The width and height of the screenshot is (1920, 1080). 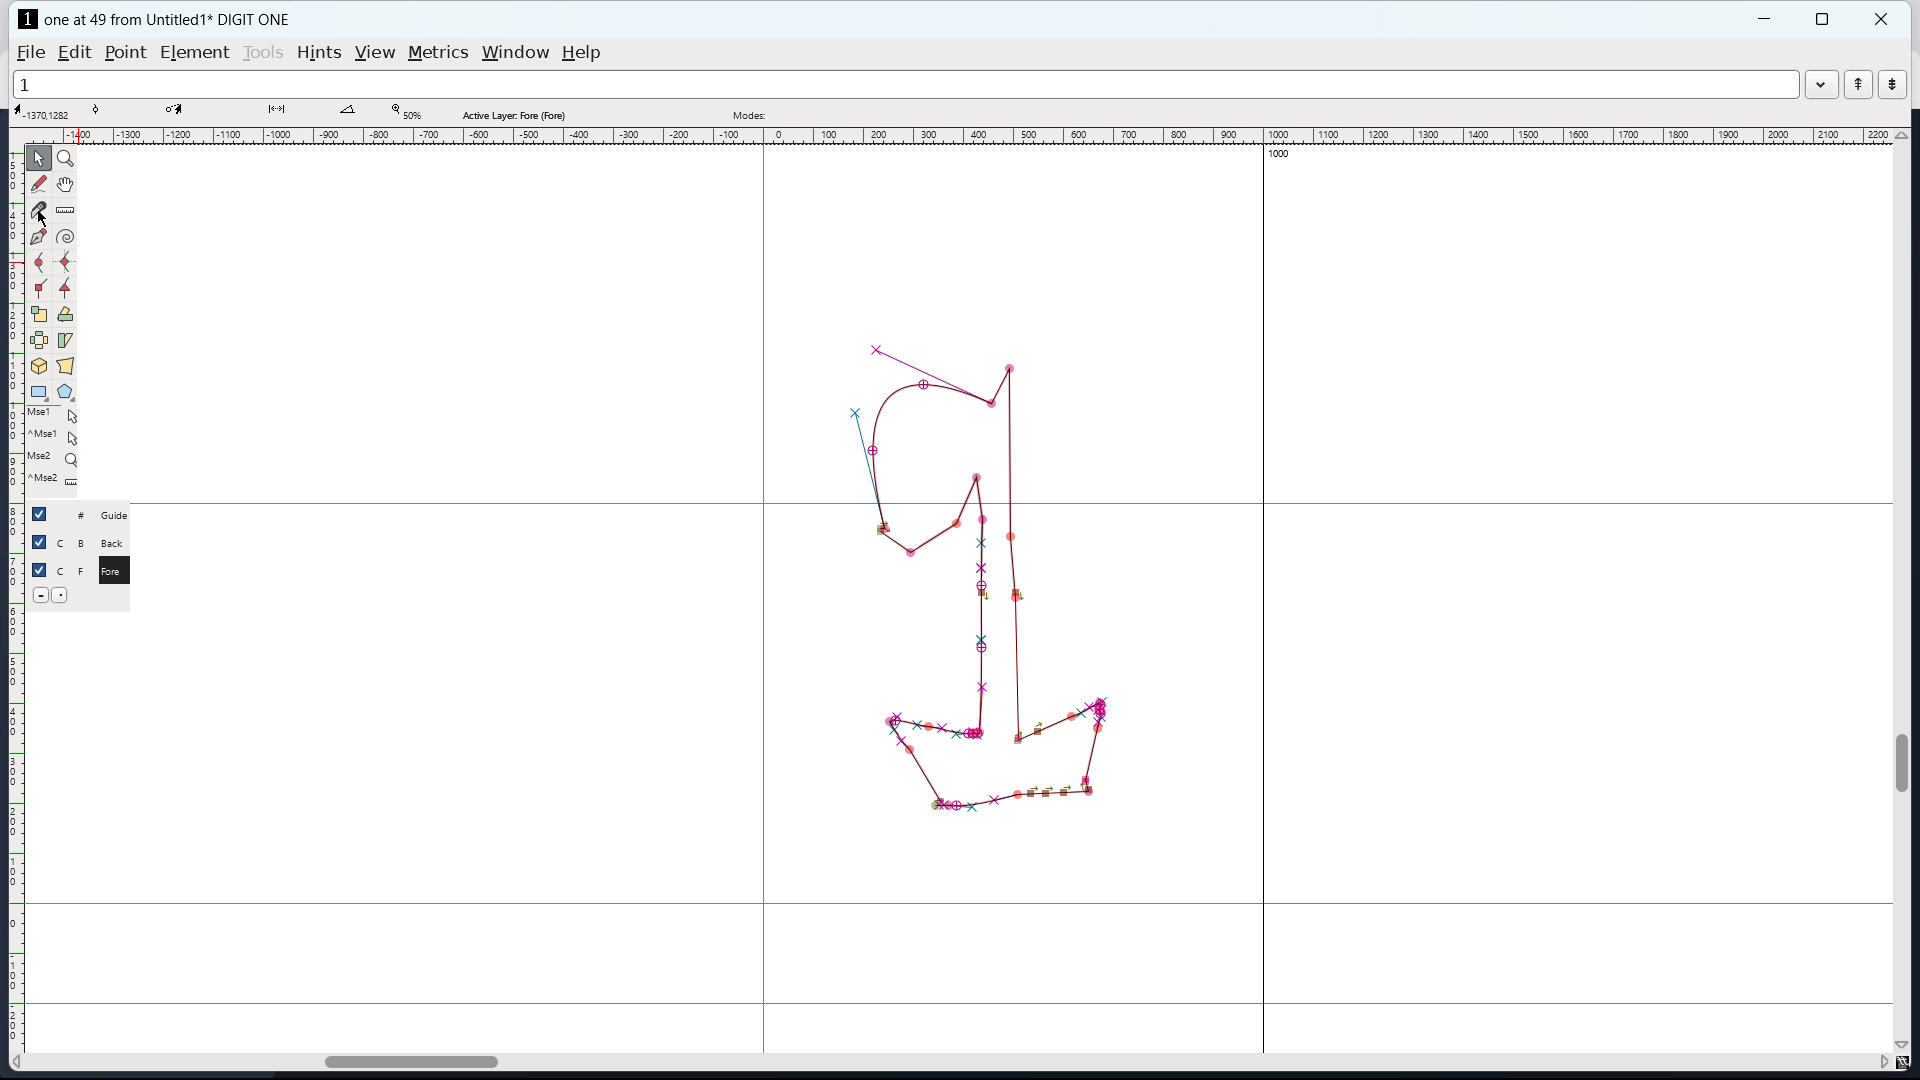 What do you see at coordinates (31, 53) in the screenshot?
I see `file` at bounding box center [31, 53].